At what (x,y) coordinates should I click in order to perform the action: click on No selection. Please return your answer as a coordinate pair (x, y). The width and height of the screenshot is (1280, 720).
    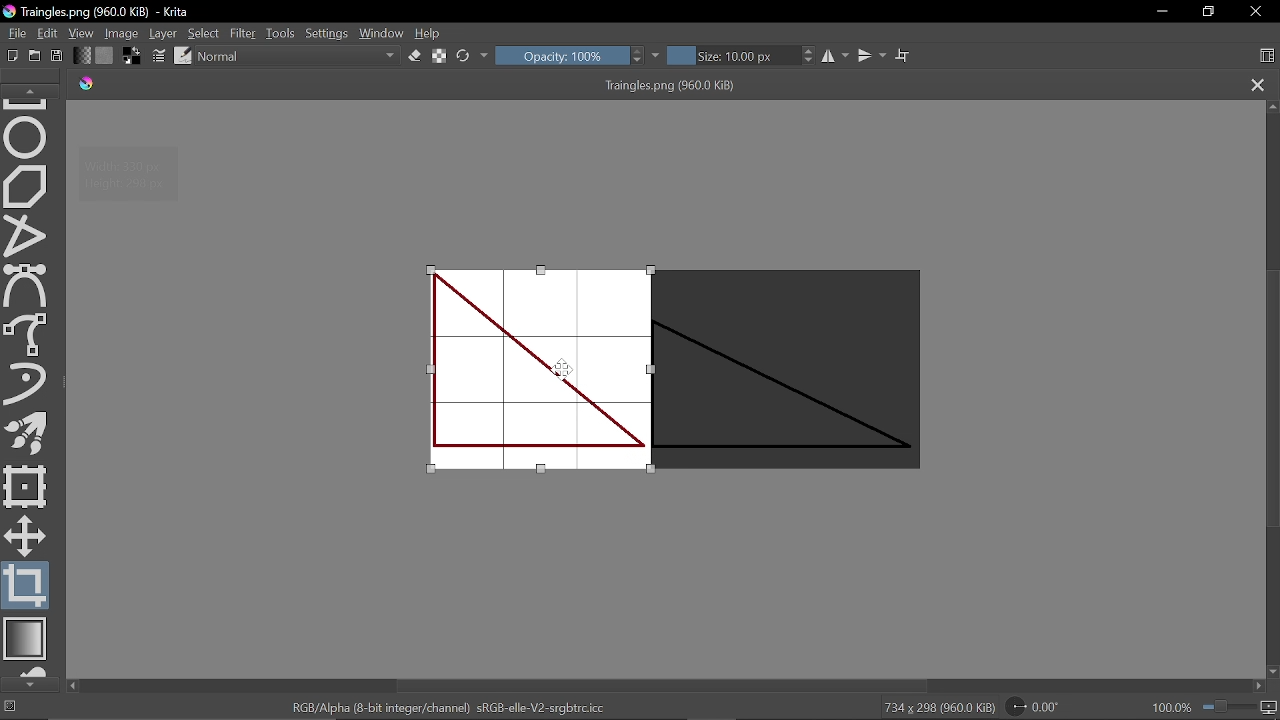
    Looking at the image, I should click on (10, 708).